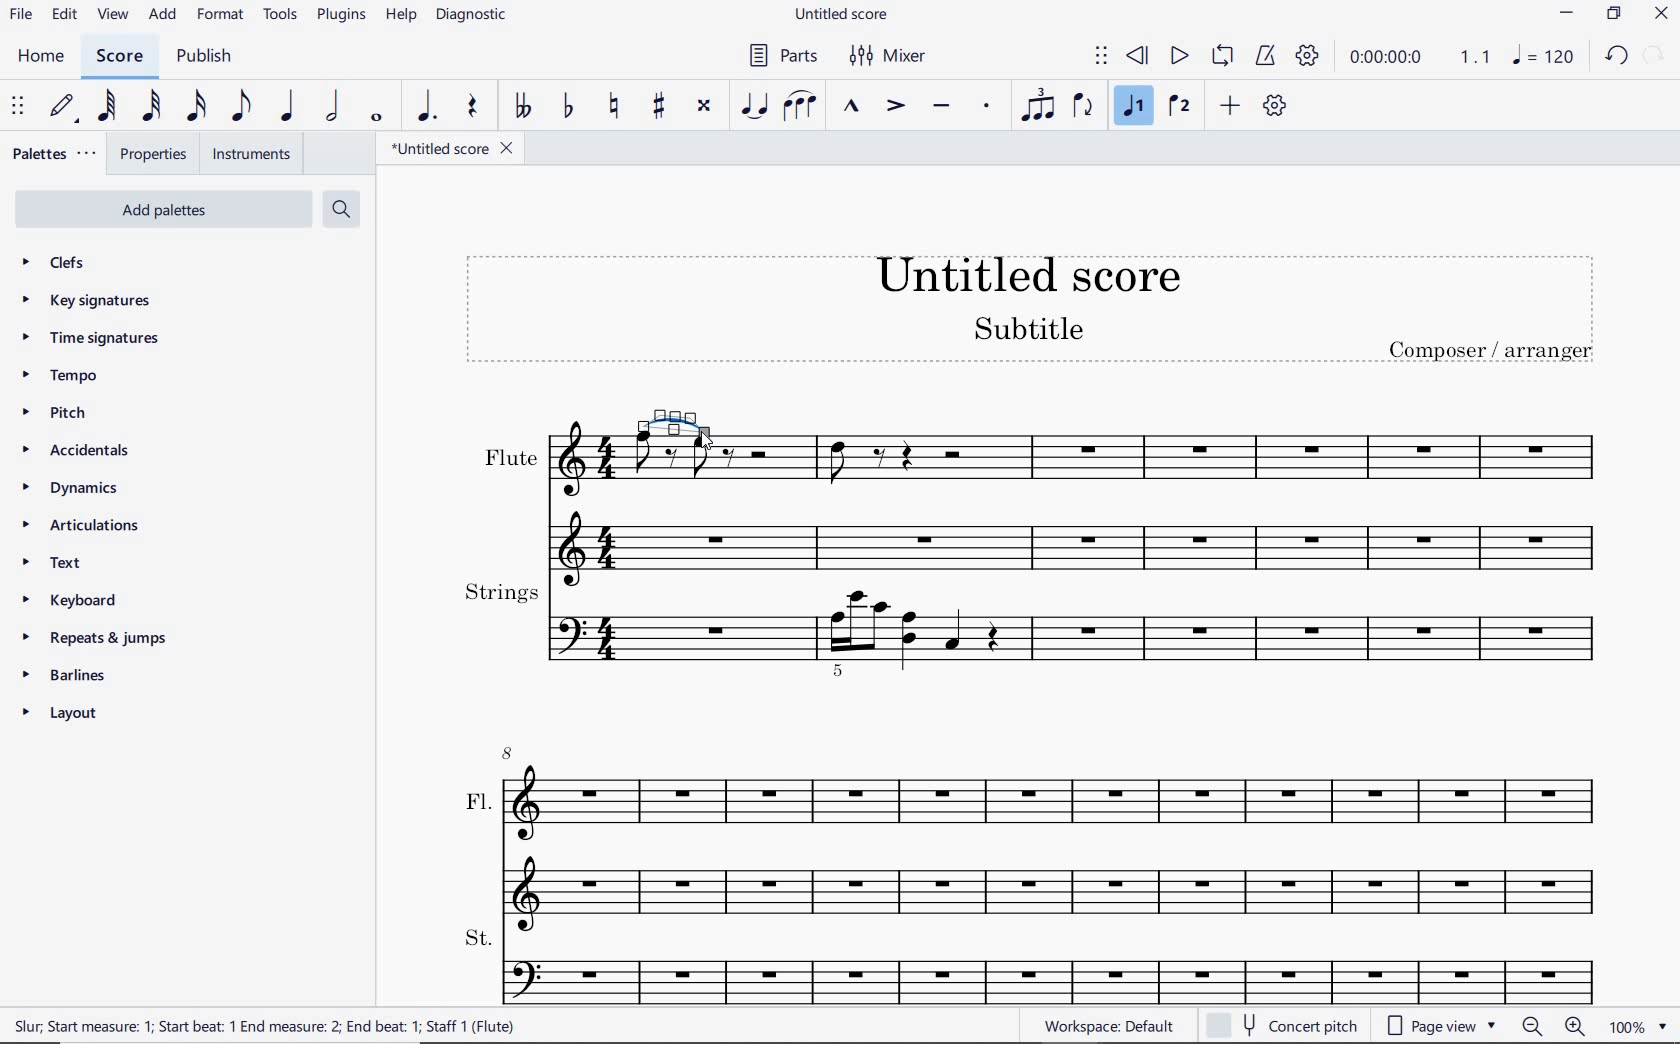  I want to click on mixer, so click(895, 57).